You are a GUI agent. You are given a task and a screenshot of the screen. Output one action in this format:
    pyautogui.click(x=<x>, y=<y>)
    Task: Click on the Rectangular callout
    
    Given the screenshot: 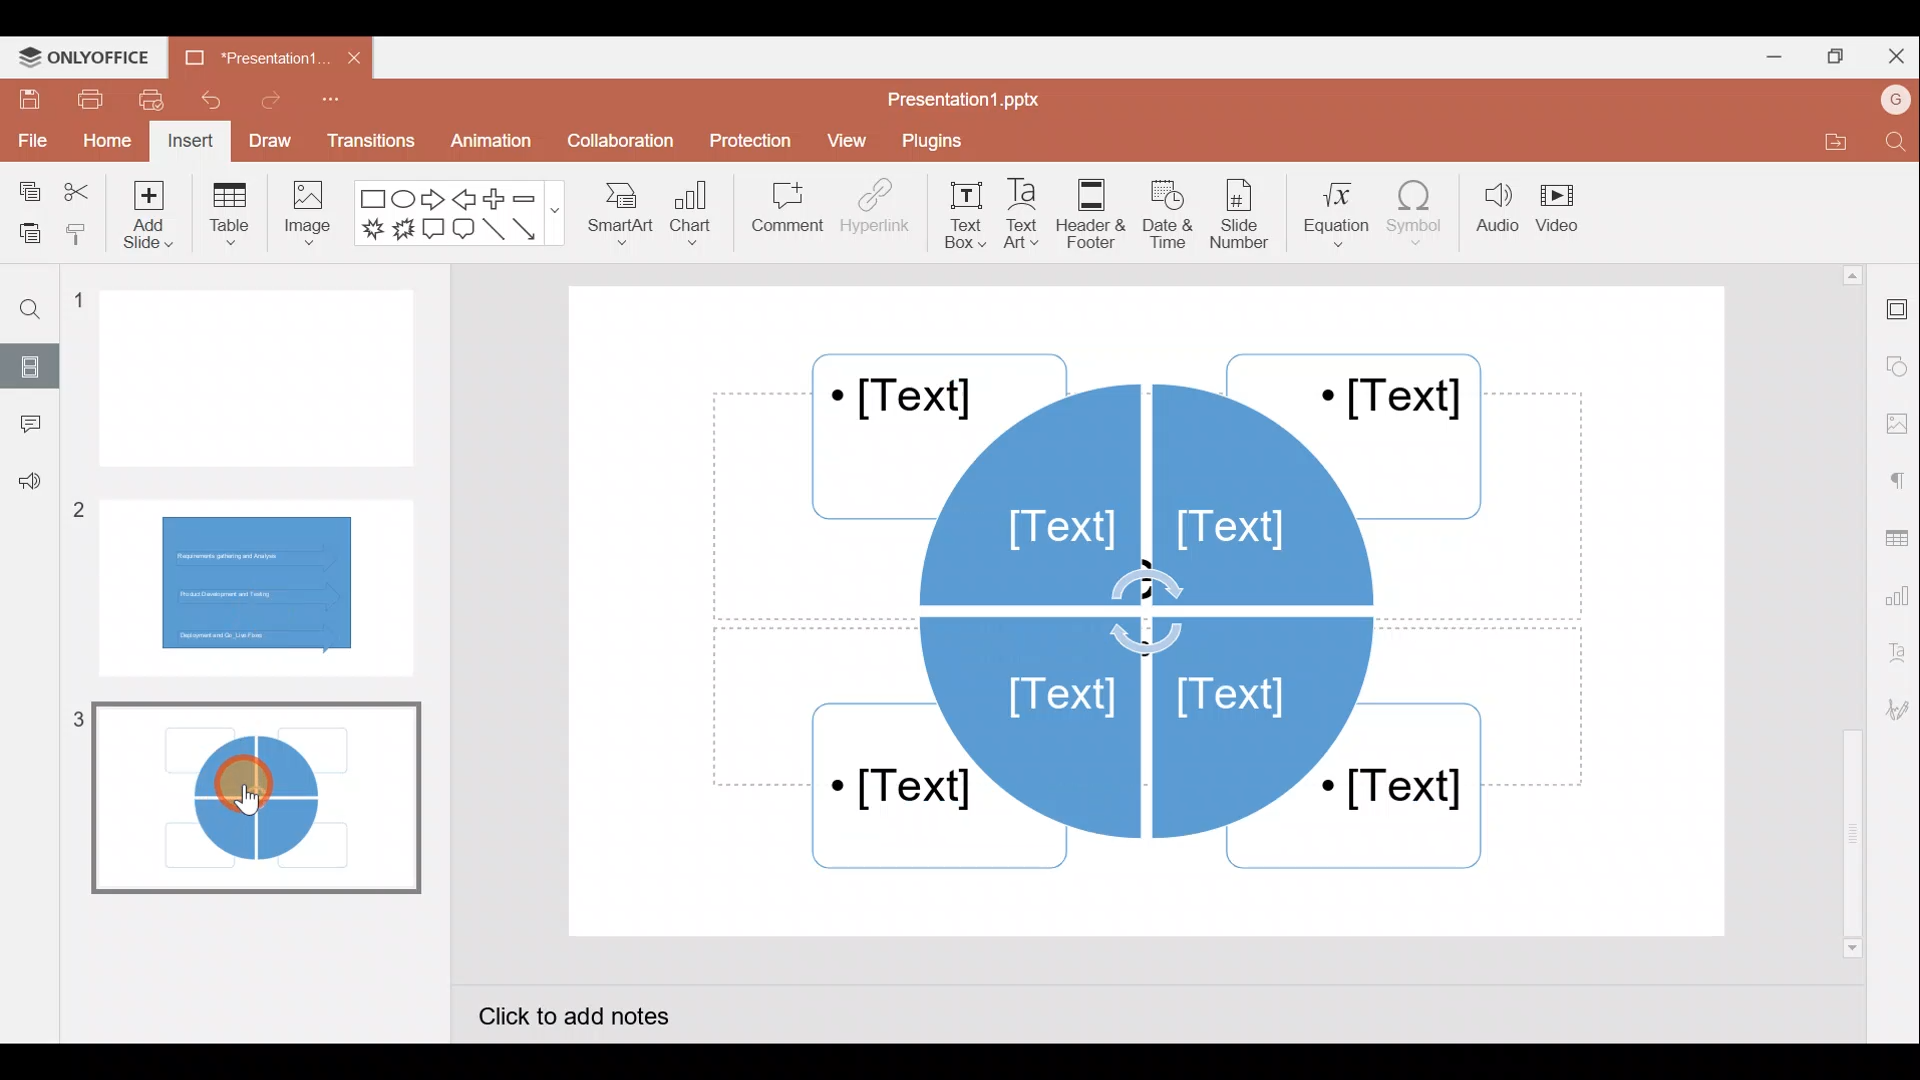 What is the action you would take?
    pyautogui.click(x=432, y=228)
    